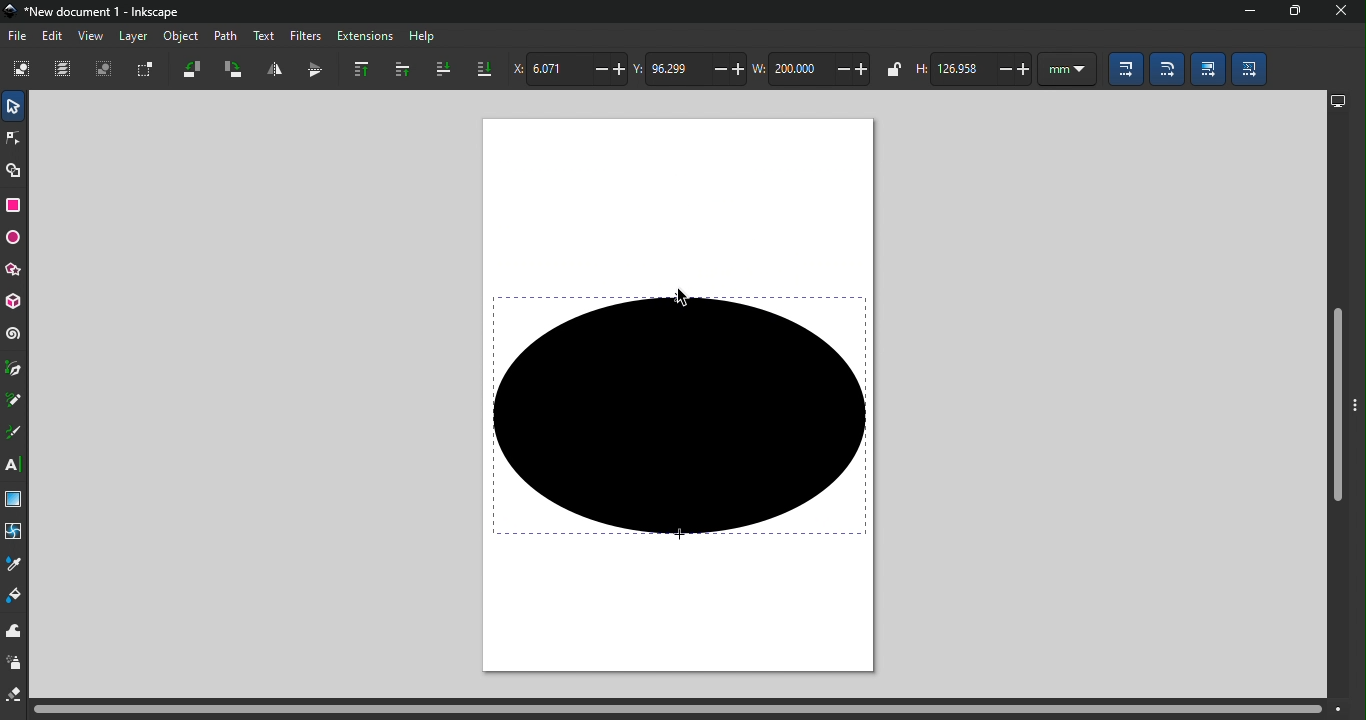 The height and width of the screenshot is (720, 1366). Describe the element at coordinates (15, 567) in the screenshot. I see `dropper tool` at that location.